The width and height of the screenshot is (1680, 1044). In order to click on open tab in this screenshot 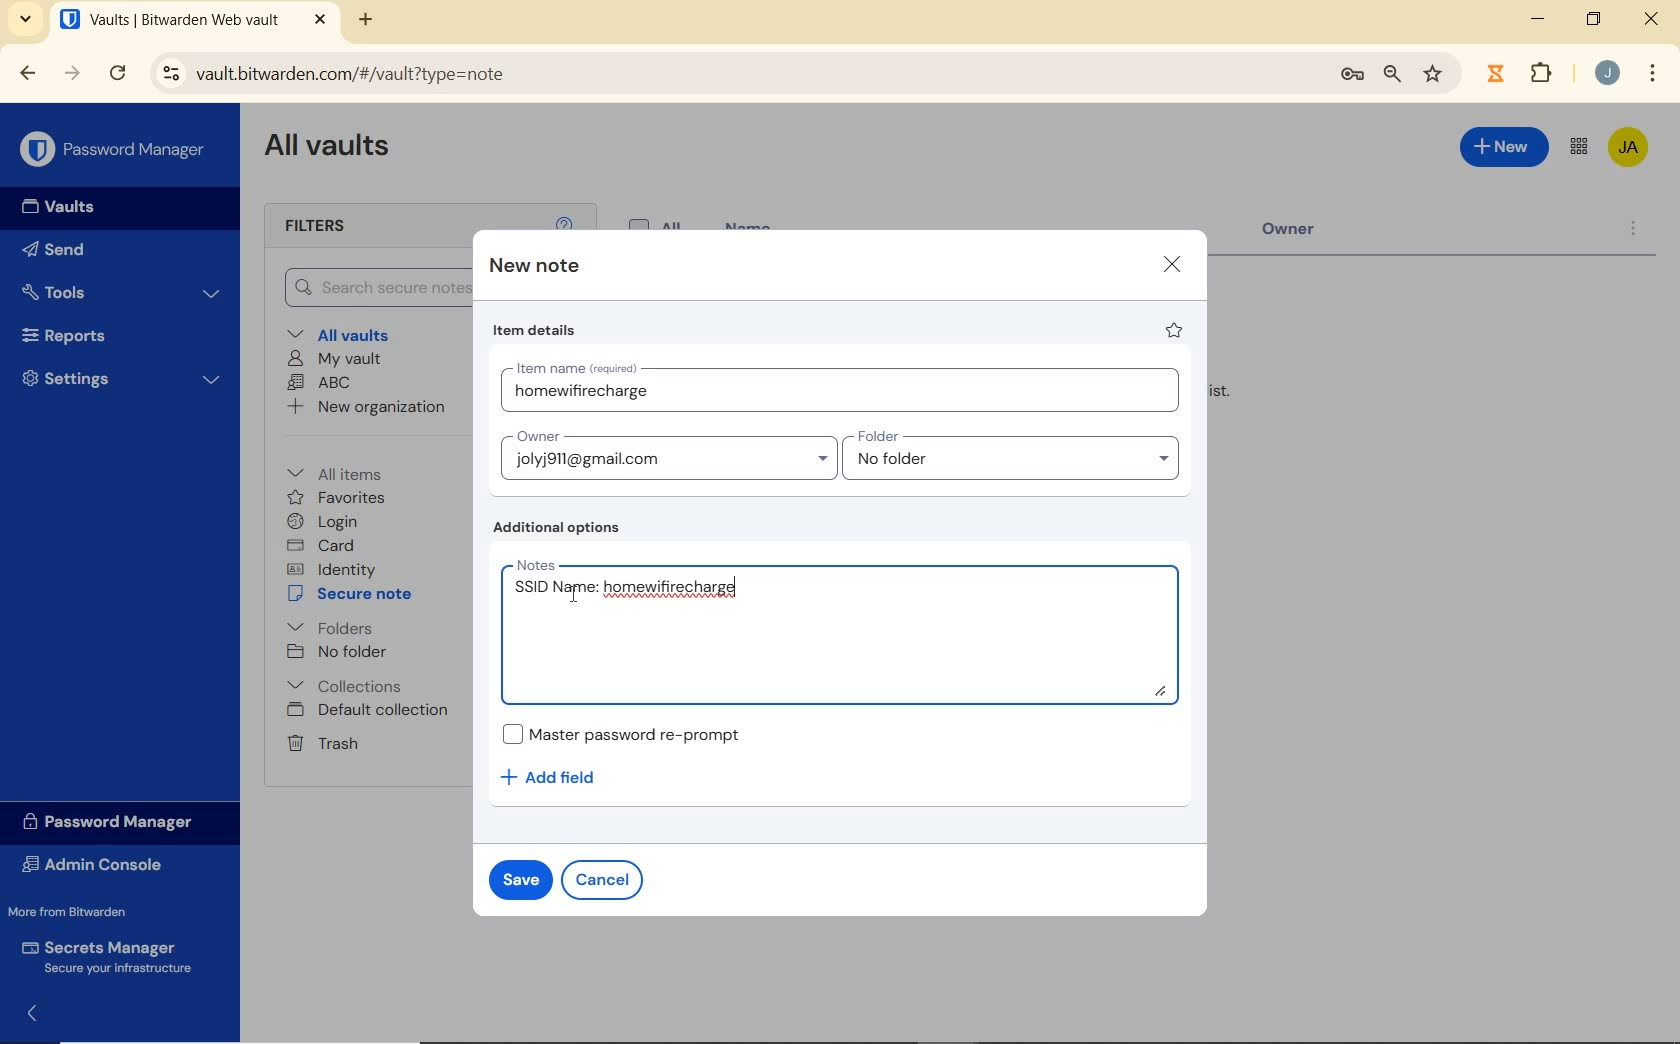, I will do `click(193, 19)`.